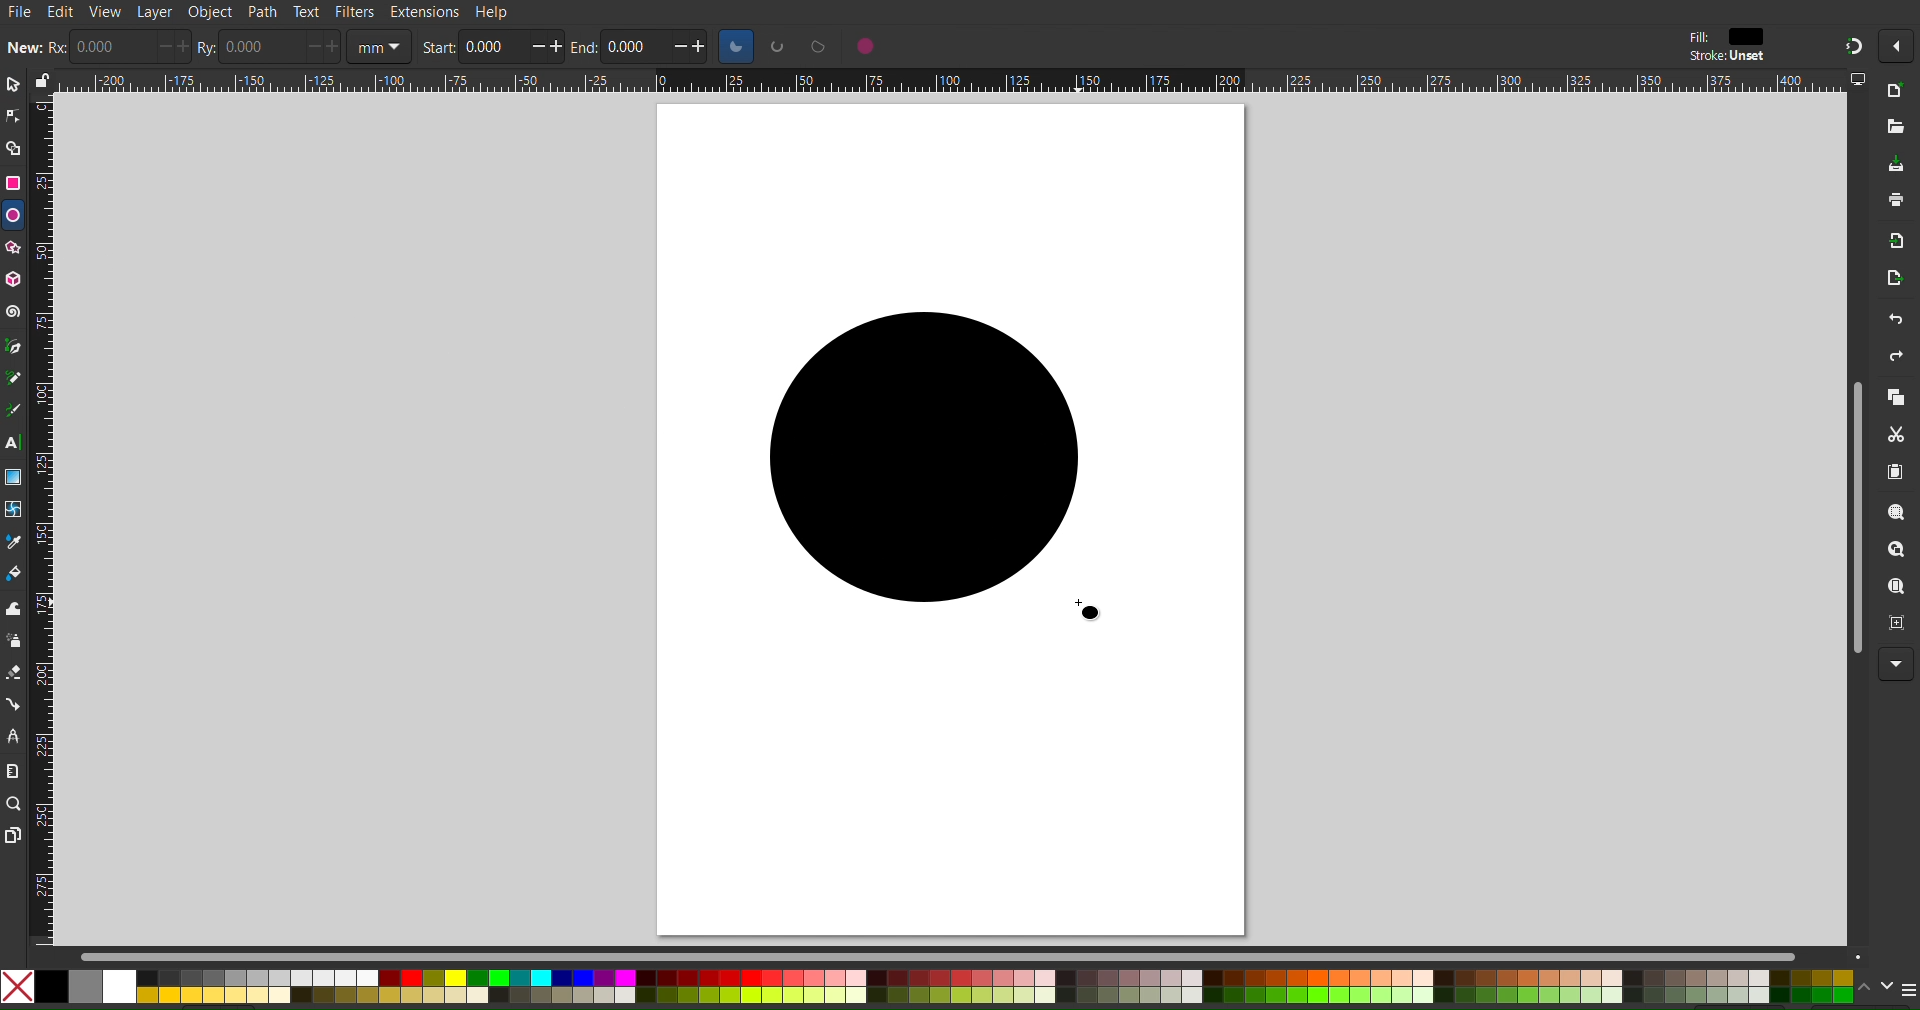 This screenshot has height=1010, width=1920. Describe the element at coordinates (1896, 665) in the screenshot. I see `More Options` at that location.